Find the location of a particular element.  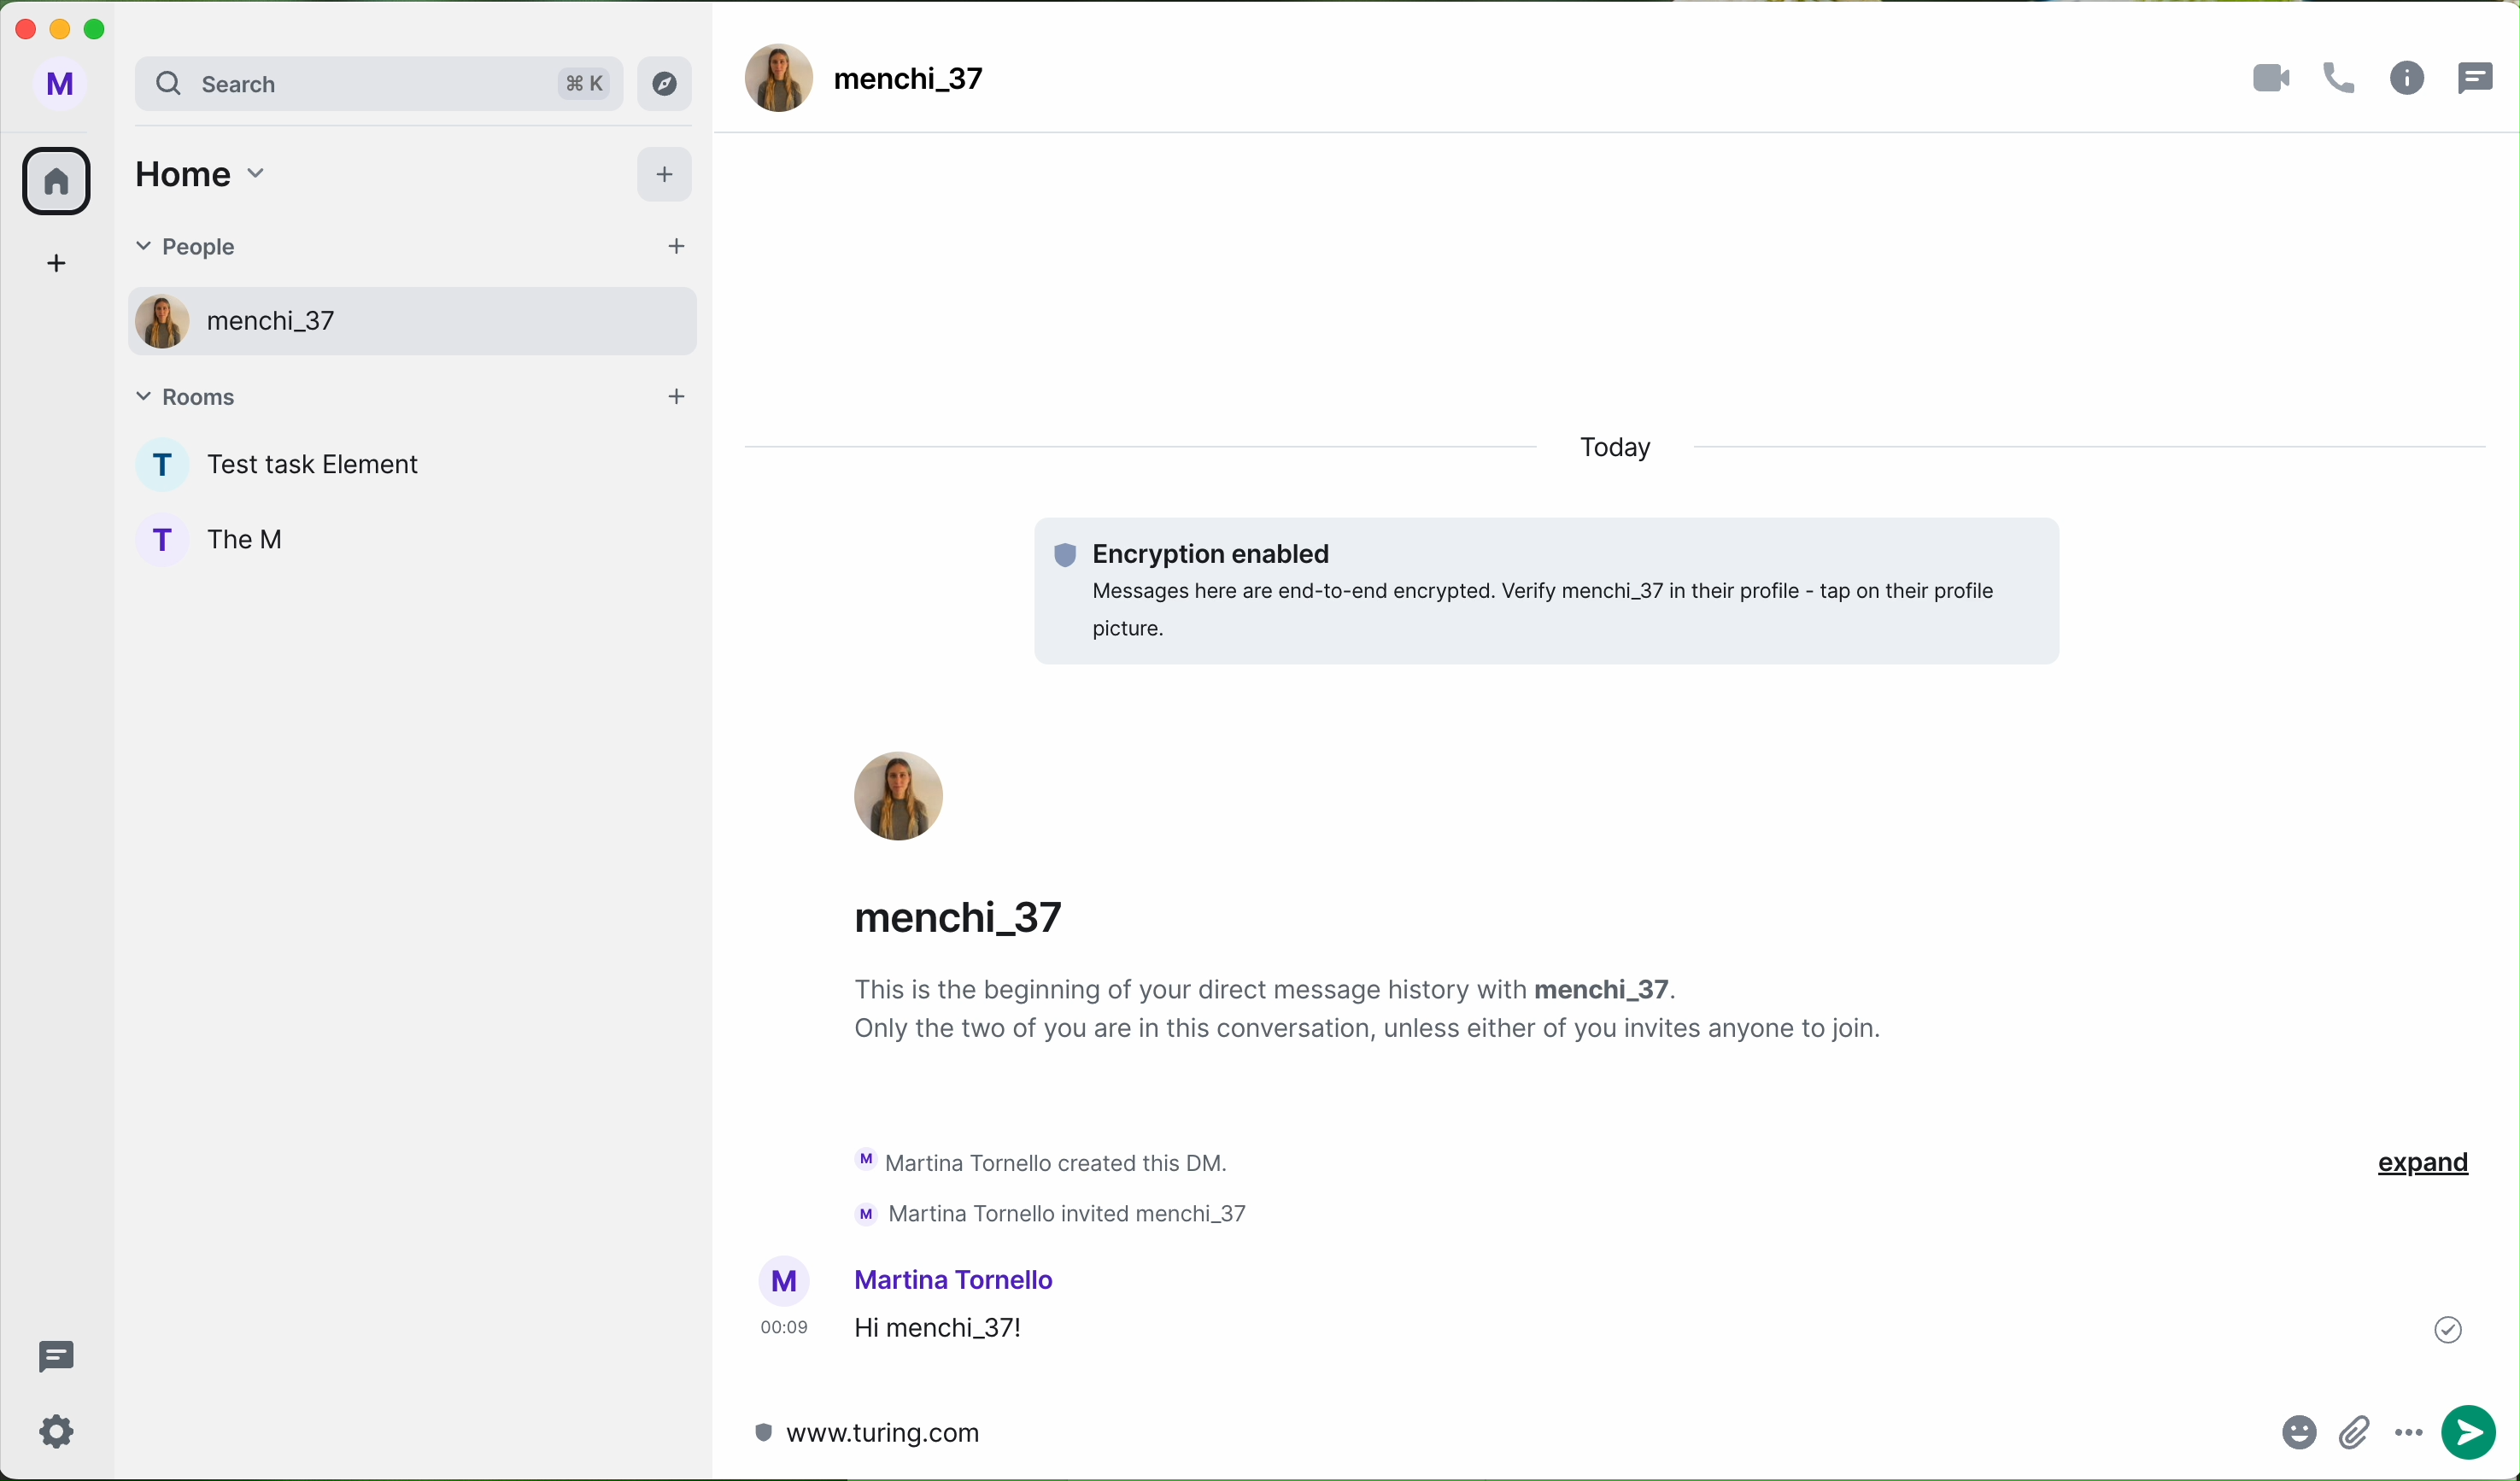

profile image is located at coordinates (779, 77).